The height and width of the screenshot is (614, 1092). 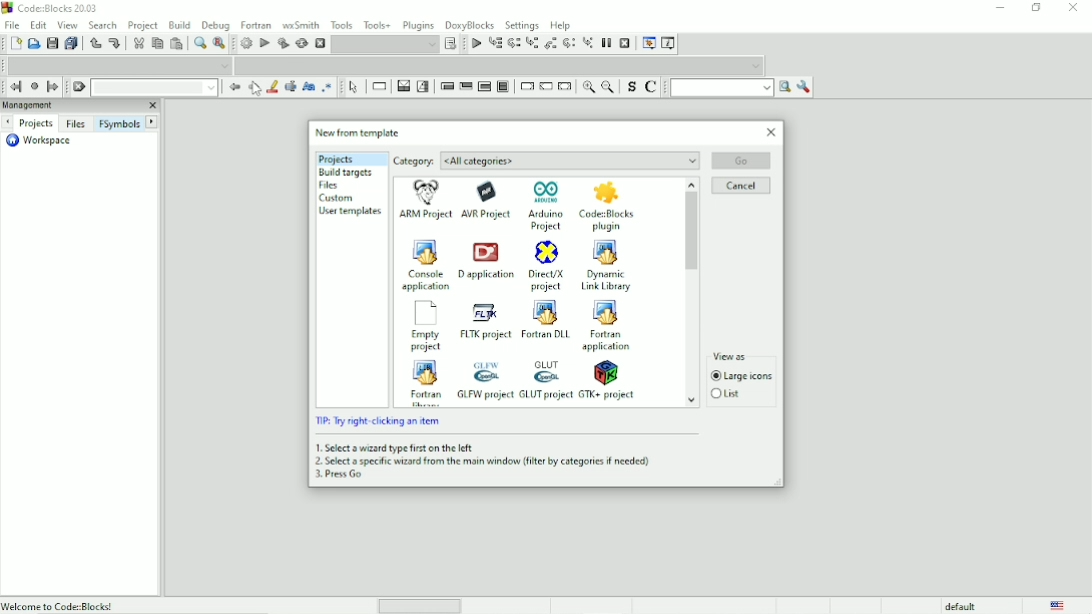 What do you see at coordinates (545, 87) in the screenshot?
I see `Continue instruction` at bounding box center [545, 87].